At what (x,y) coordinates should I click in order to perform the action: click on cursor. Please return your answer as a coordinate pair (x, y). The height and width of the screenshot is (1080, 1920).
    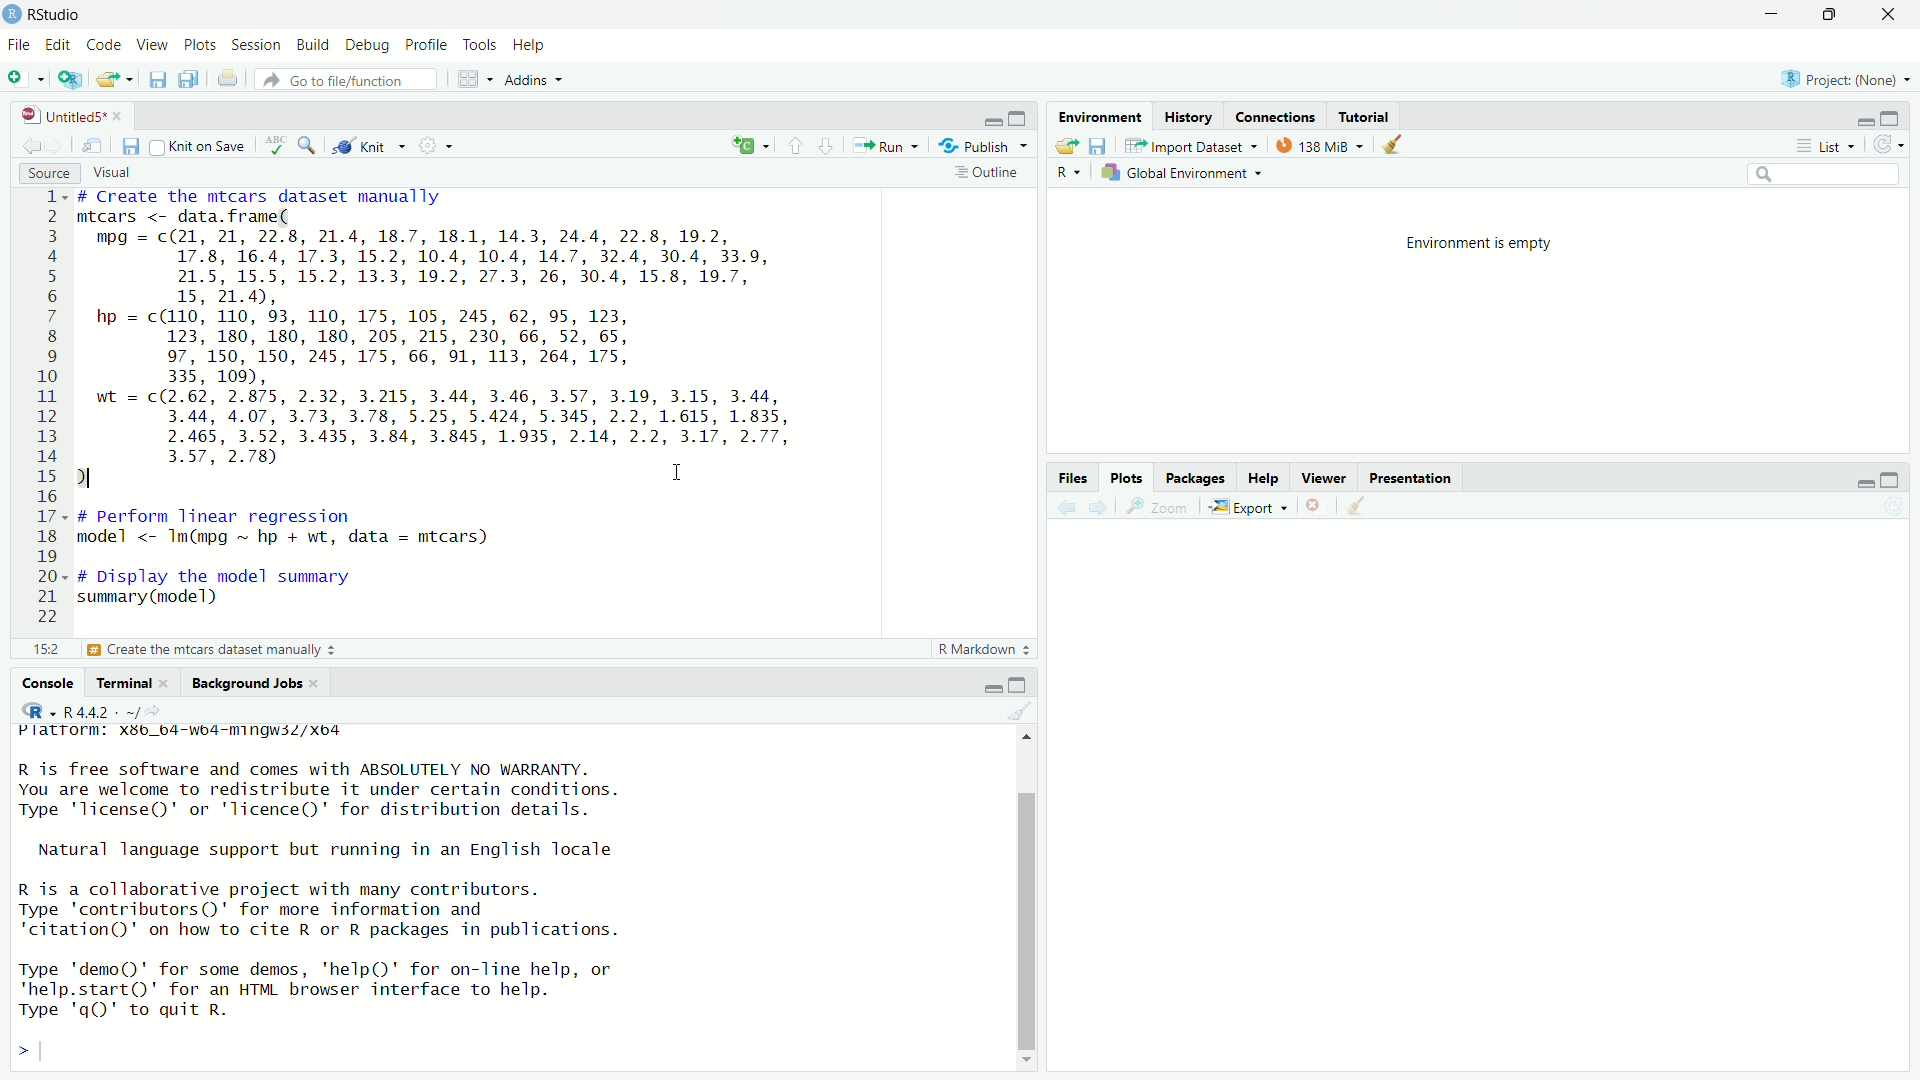
    Looking at the image, I should click on (680, 474).